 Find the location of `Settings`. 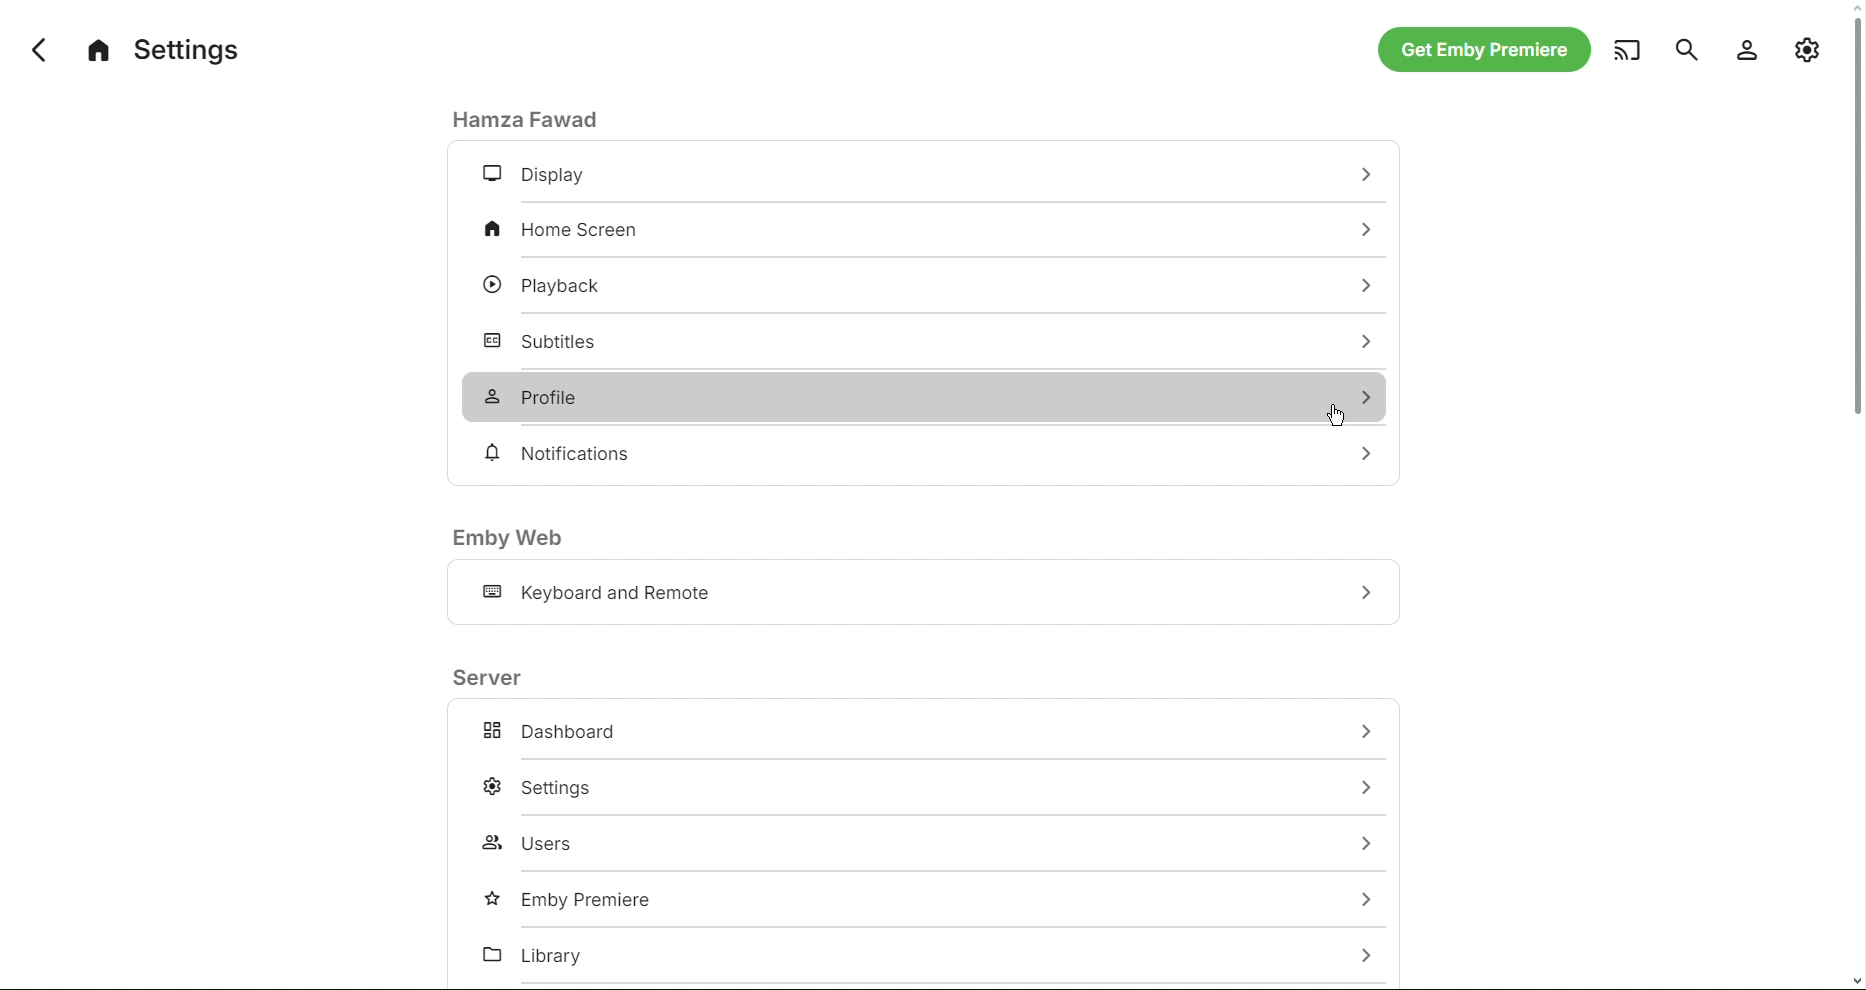

Settings is located at coordinates (1808, 50).